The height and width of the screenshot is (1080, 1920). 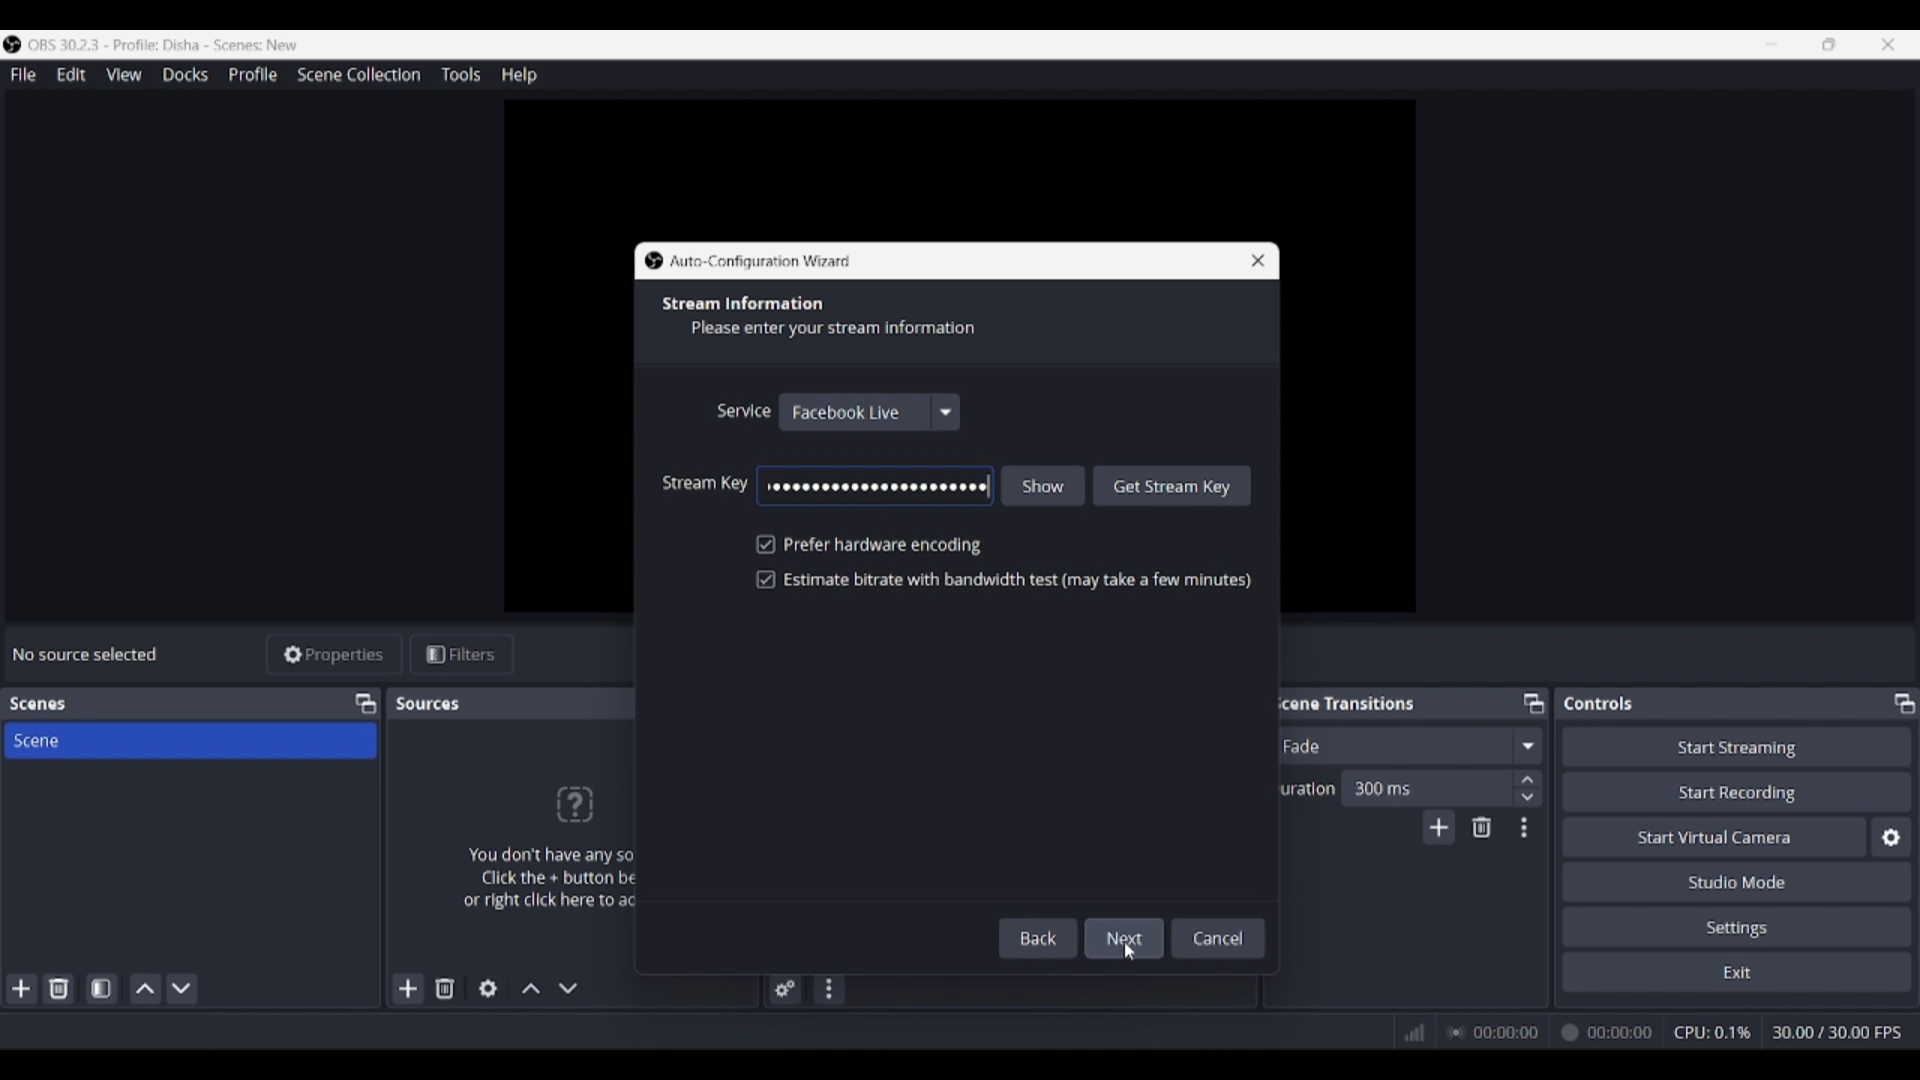 I want to click on Network, so click(x=1409, y=1032).